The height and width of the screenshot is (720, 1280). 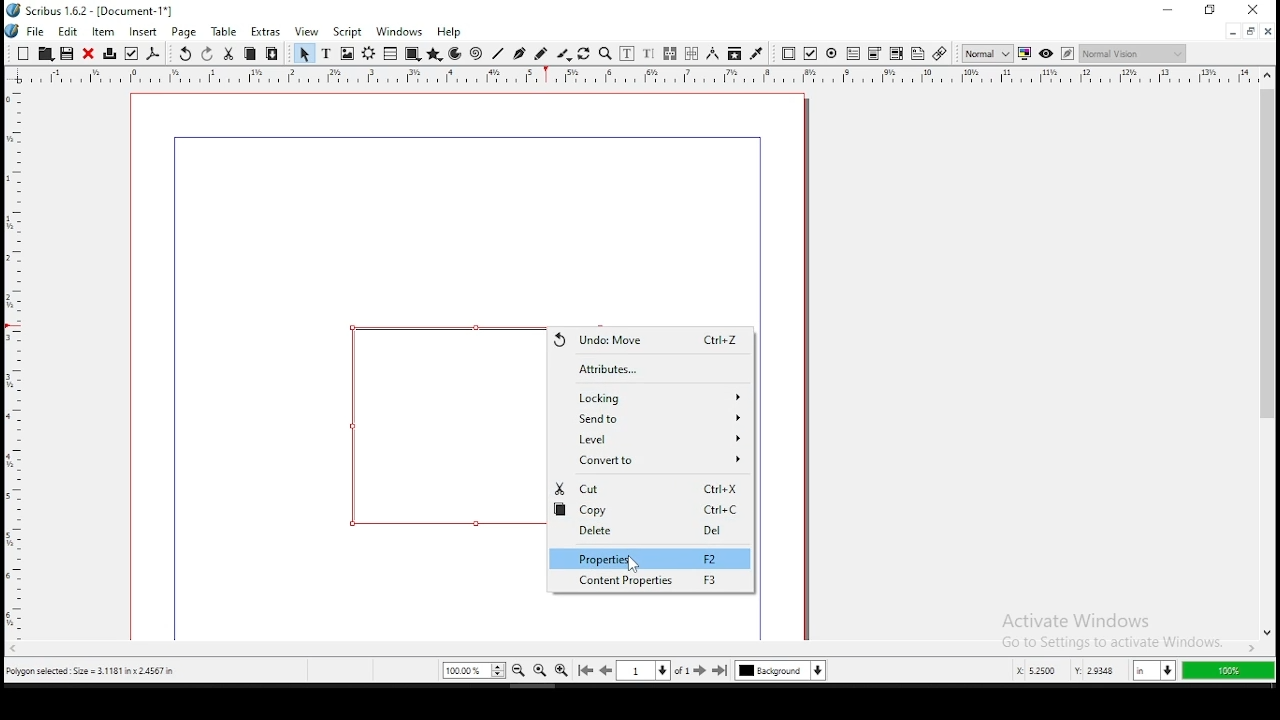 I want to click on vertical ruler, so click(x=640, y=75).